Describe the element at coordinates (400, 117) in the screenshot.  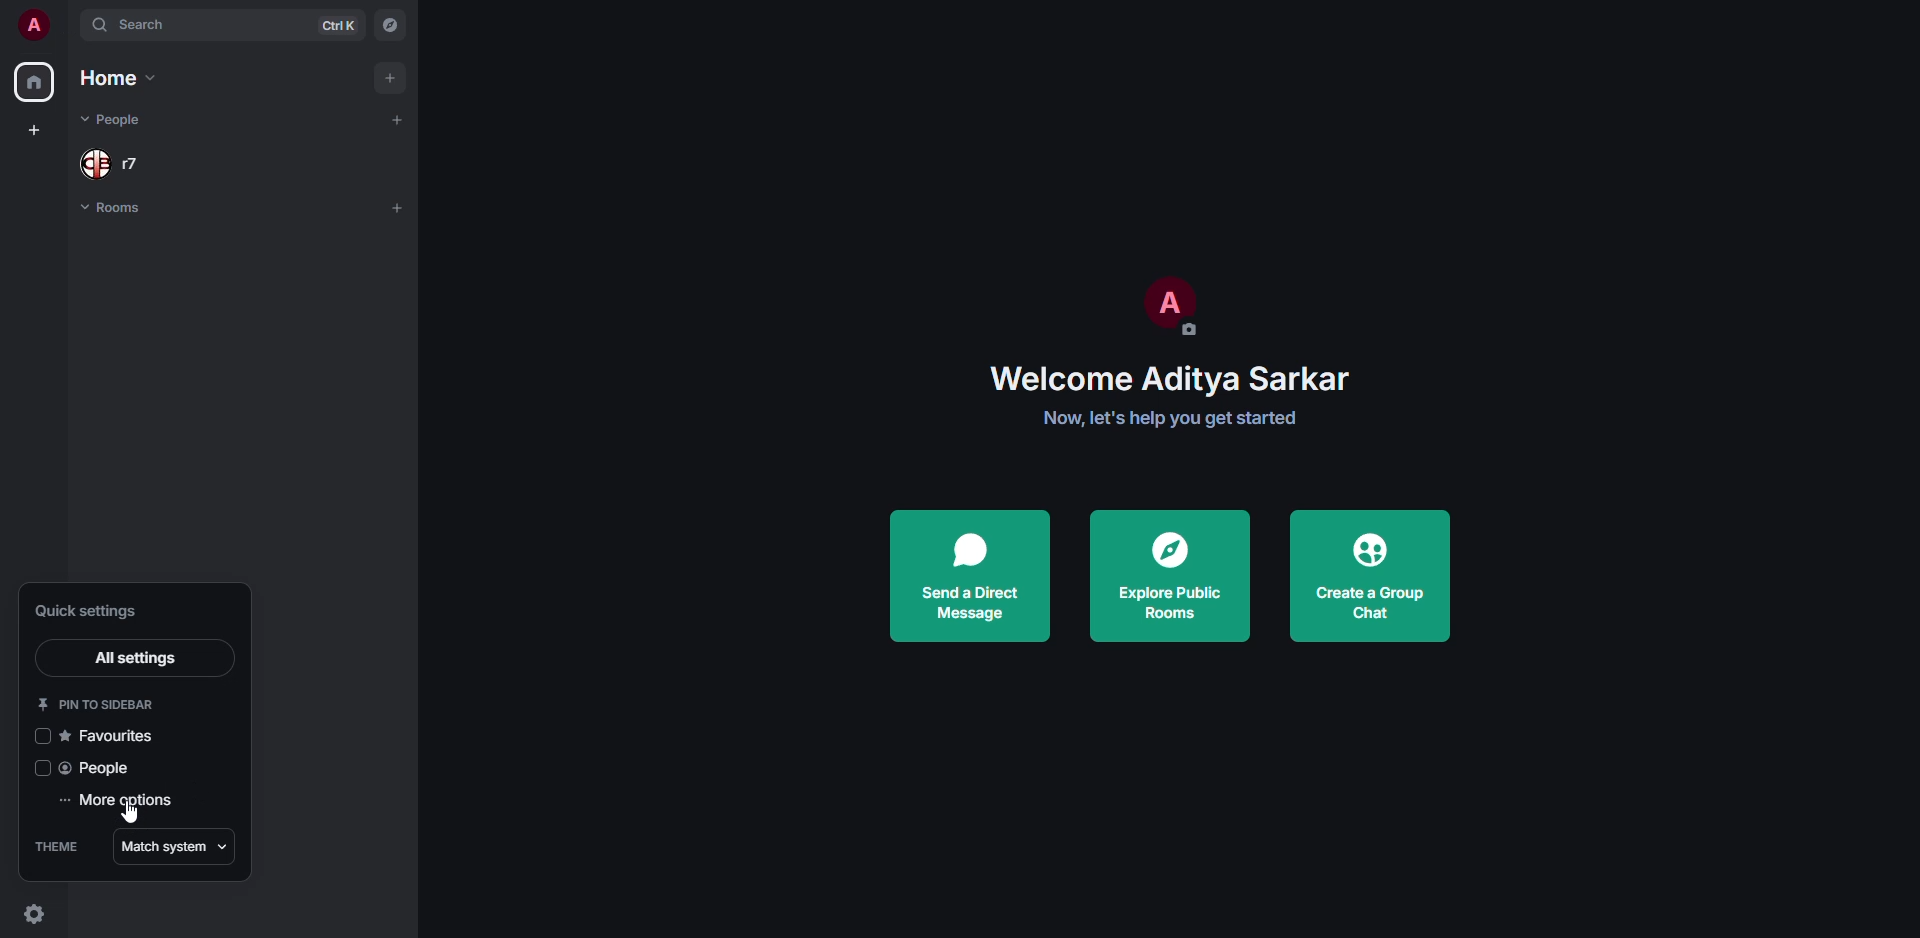
I see `add` at that location.